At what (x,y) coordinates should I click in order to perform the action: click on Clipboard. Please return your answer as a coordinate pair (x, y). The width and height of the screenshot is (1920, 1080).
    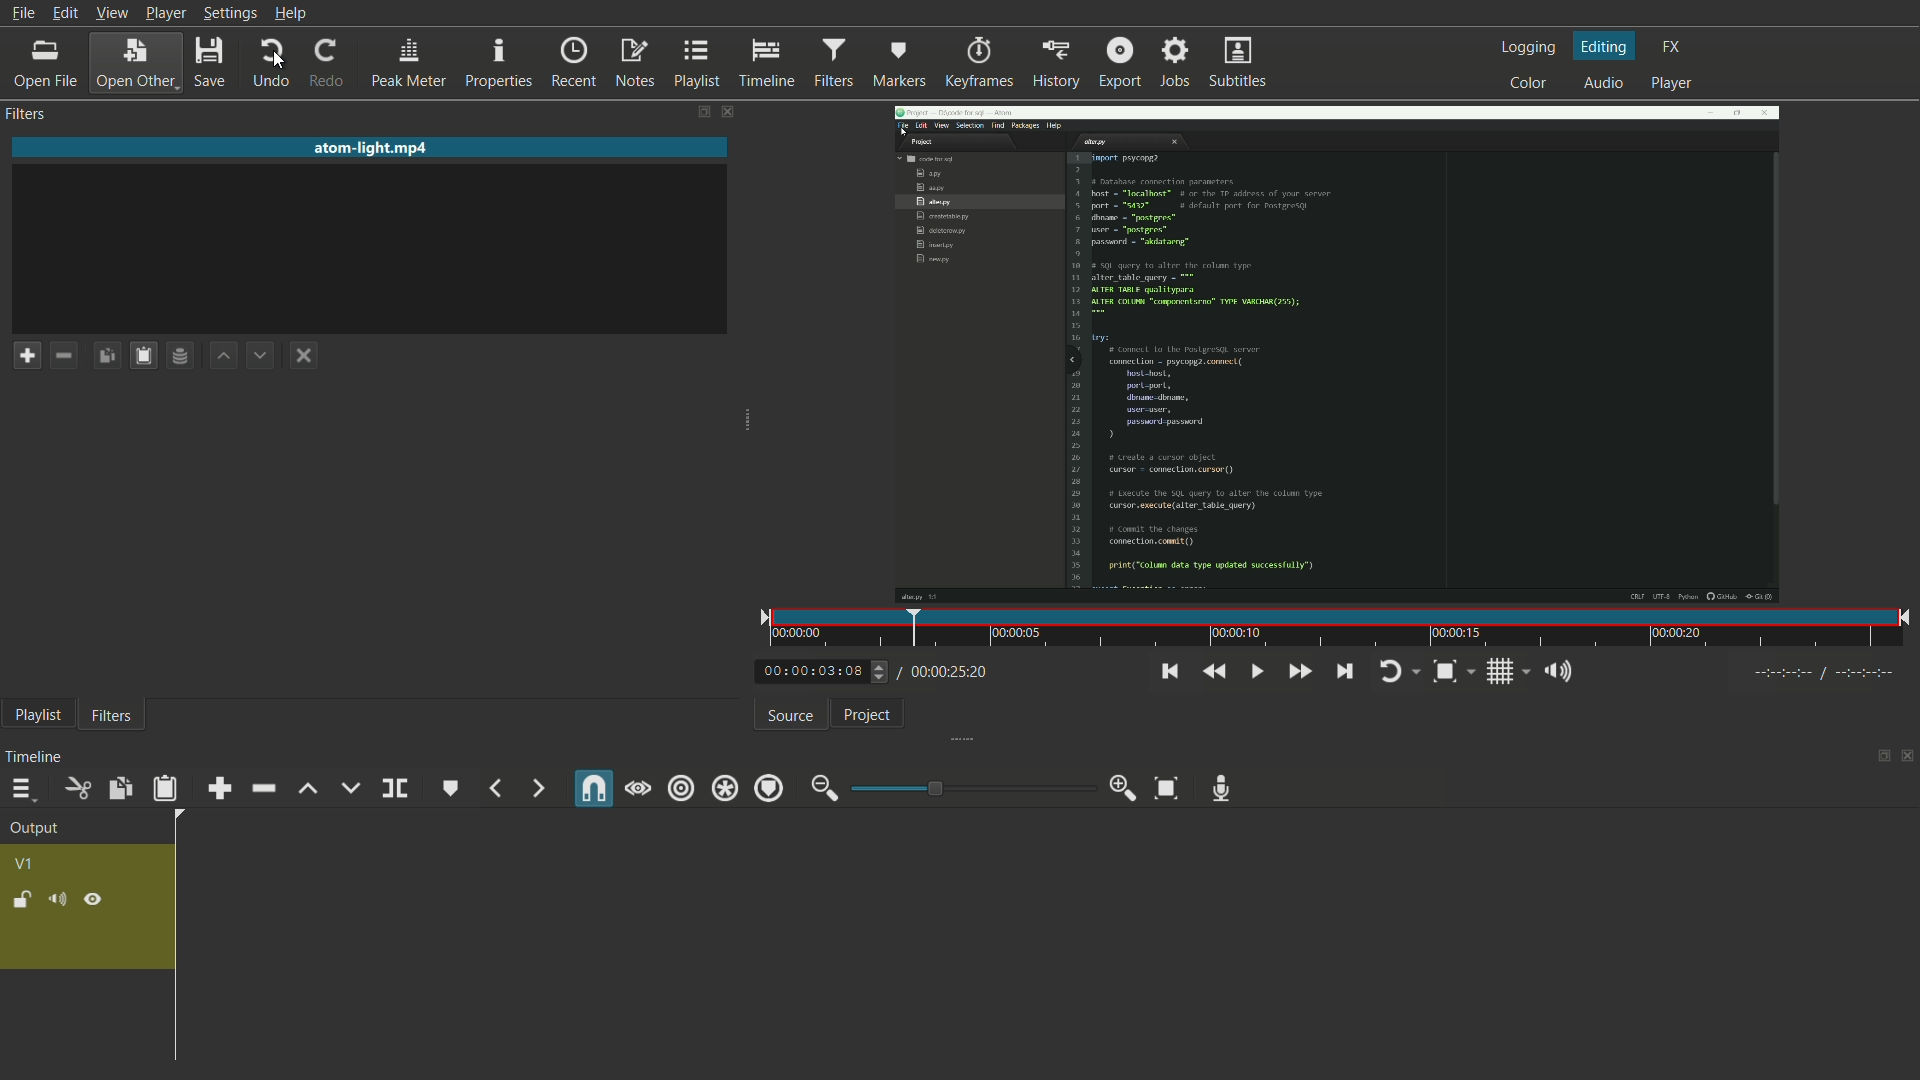
    Looking at the image, I should click on (139, 350).